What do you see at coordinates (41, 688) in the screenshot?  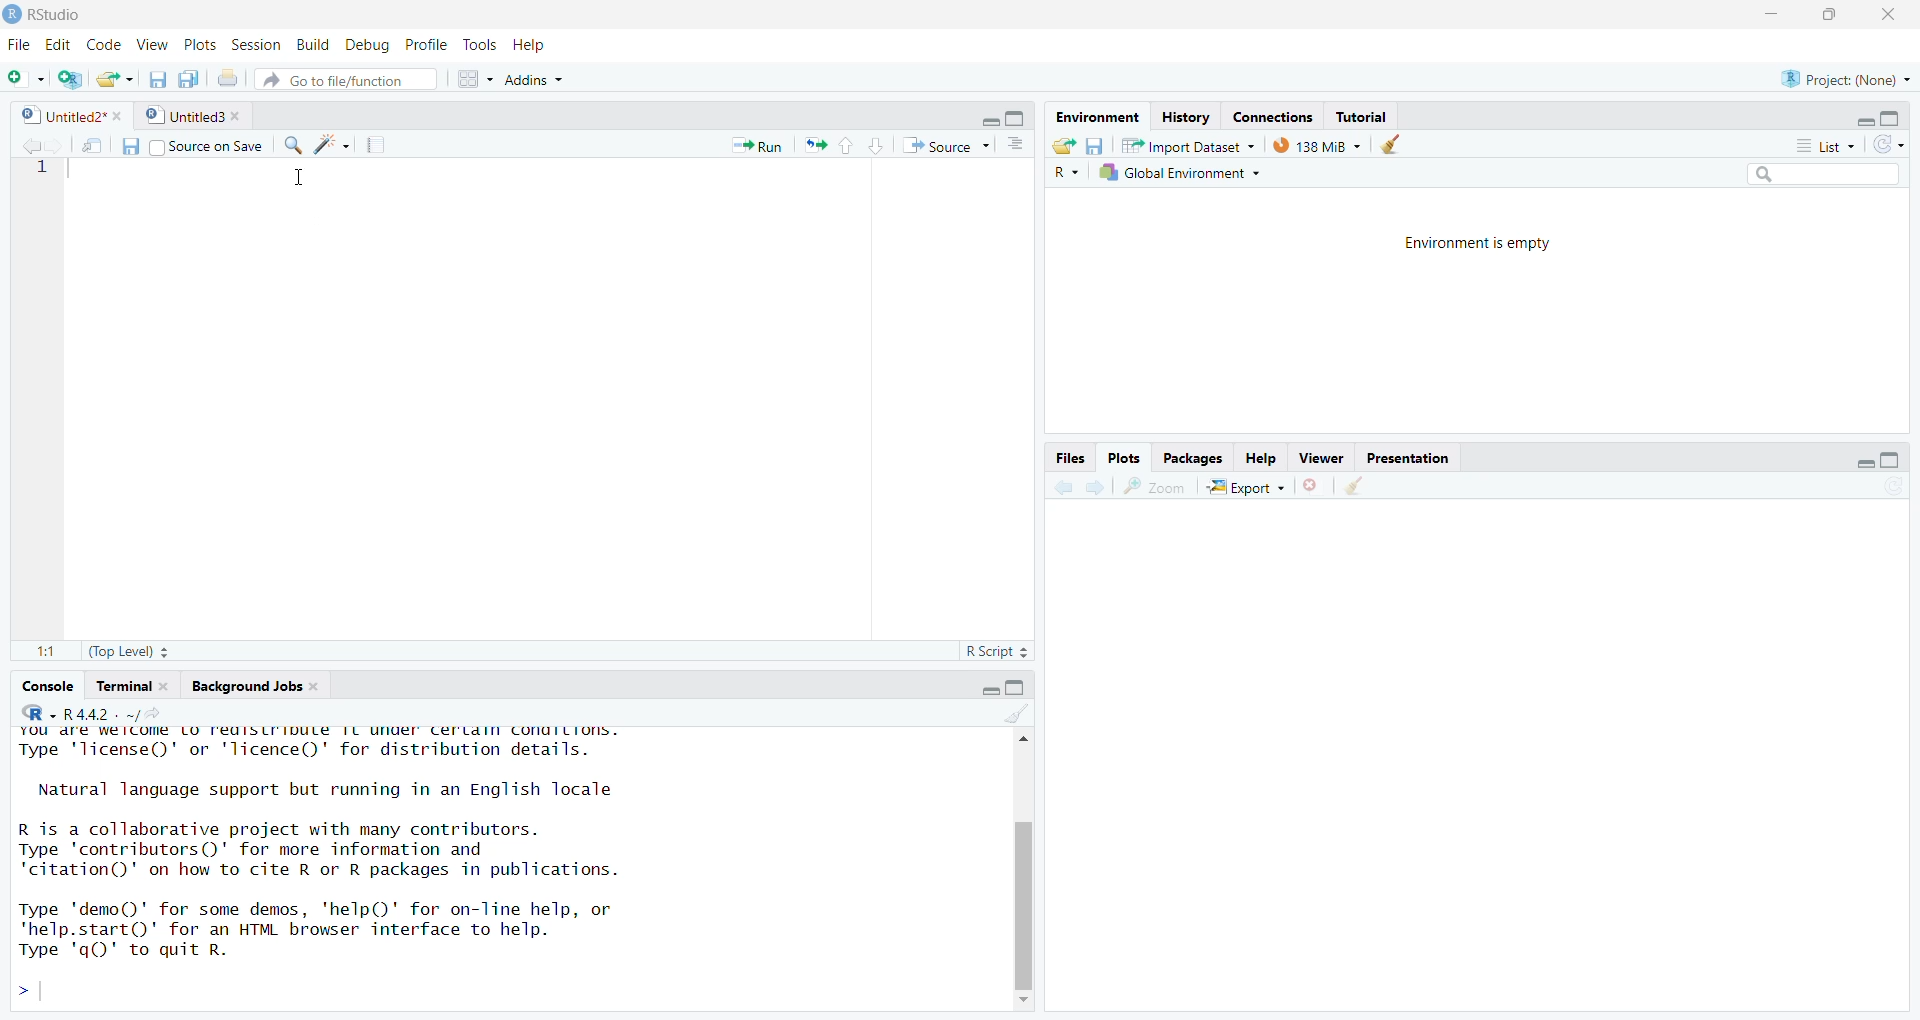 I see `‘Console` at bounding box center [41, 688].